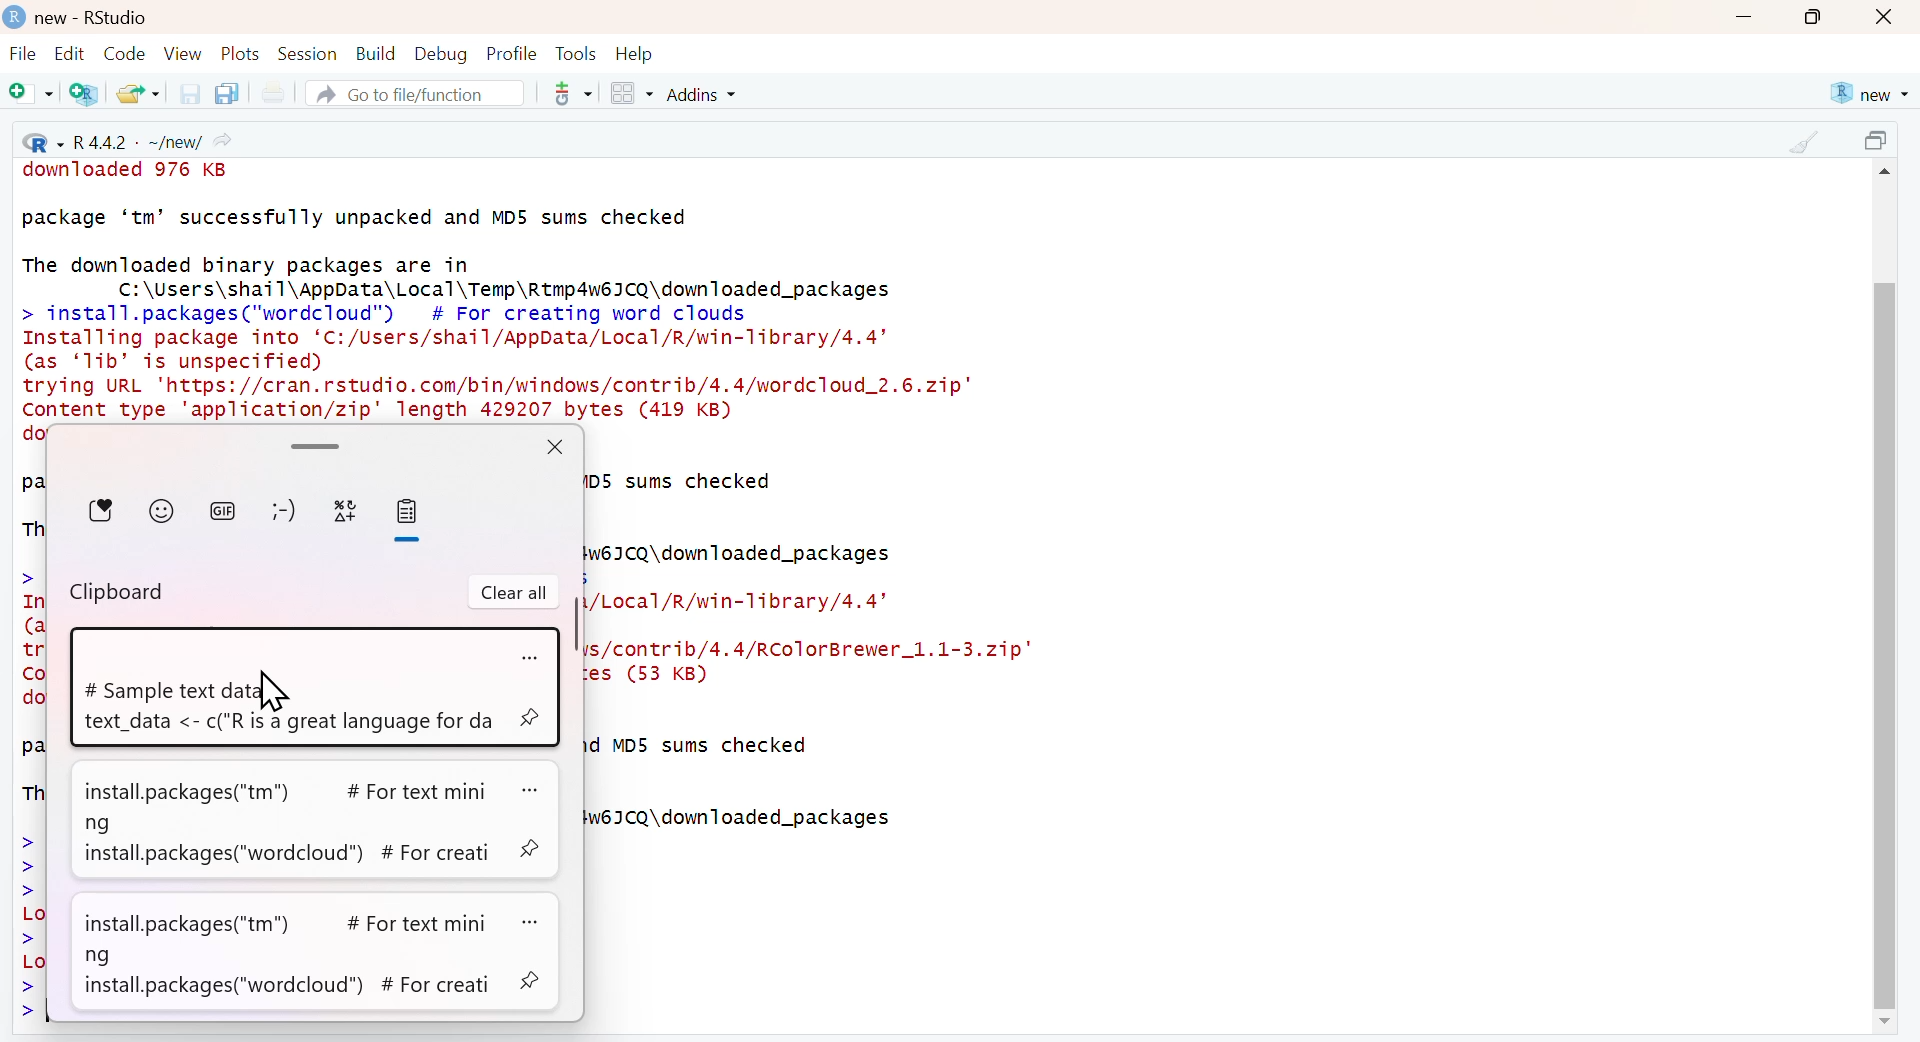 This screenshot has width=1920, height=1042. What do you see at coordinates (278, 93) in the screenshot?
I see `Print` at bounding box center [278, 93].